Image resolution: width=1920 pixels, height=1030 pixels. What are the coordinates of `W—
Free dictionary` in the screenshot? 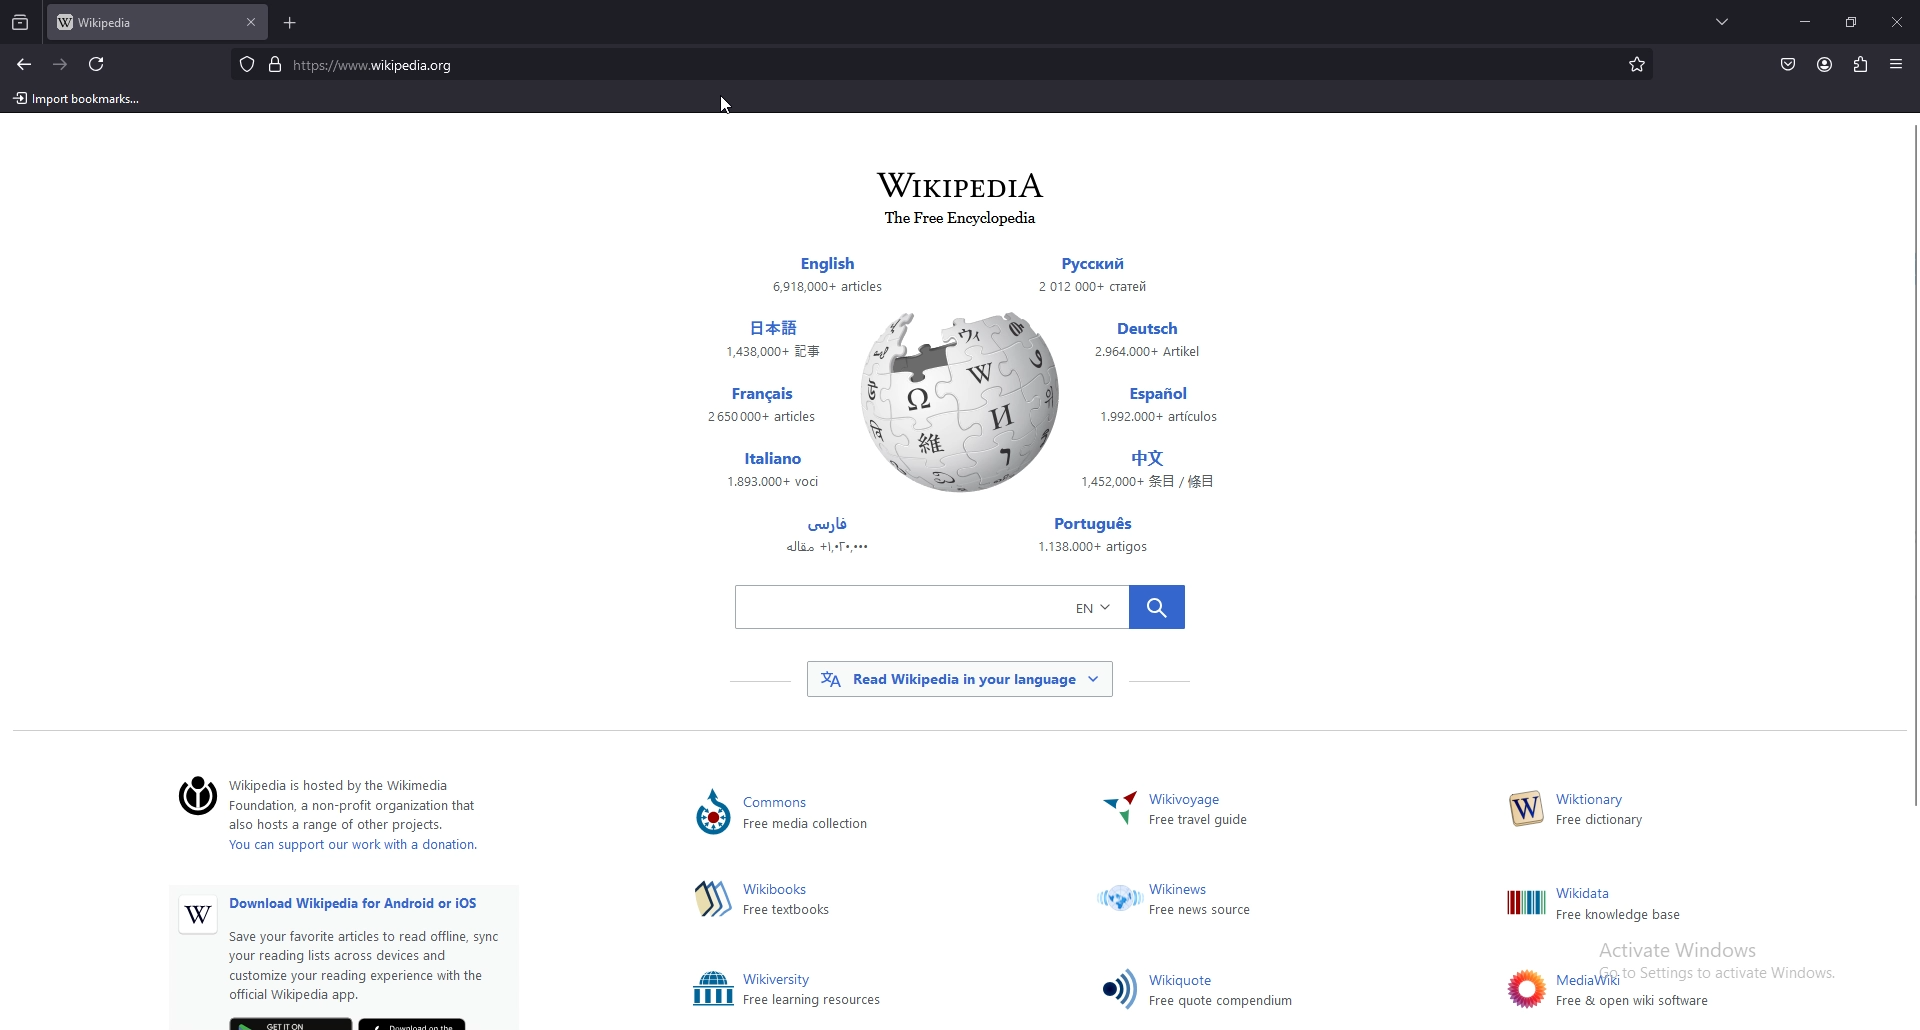 It's located at (1599, 811).